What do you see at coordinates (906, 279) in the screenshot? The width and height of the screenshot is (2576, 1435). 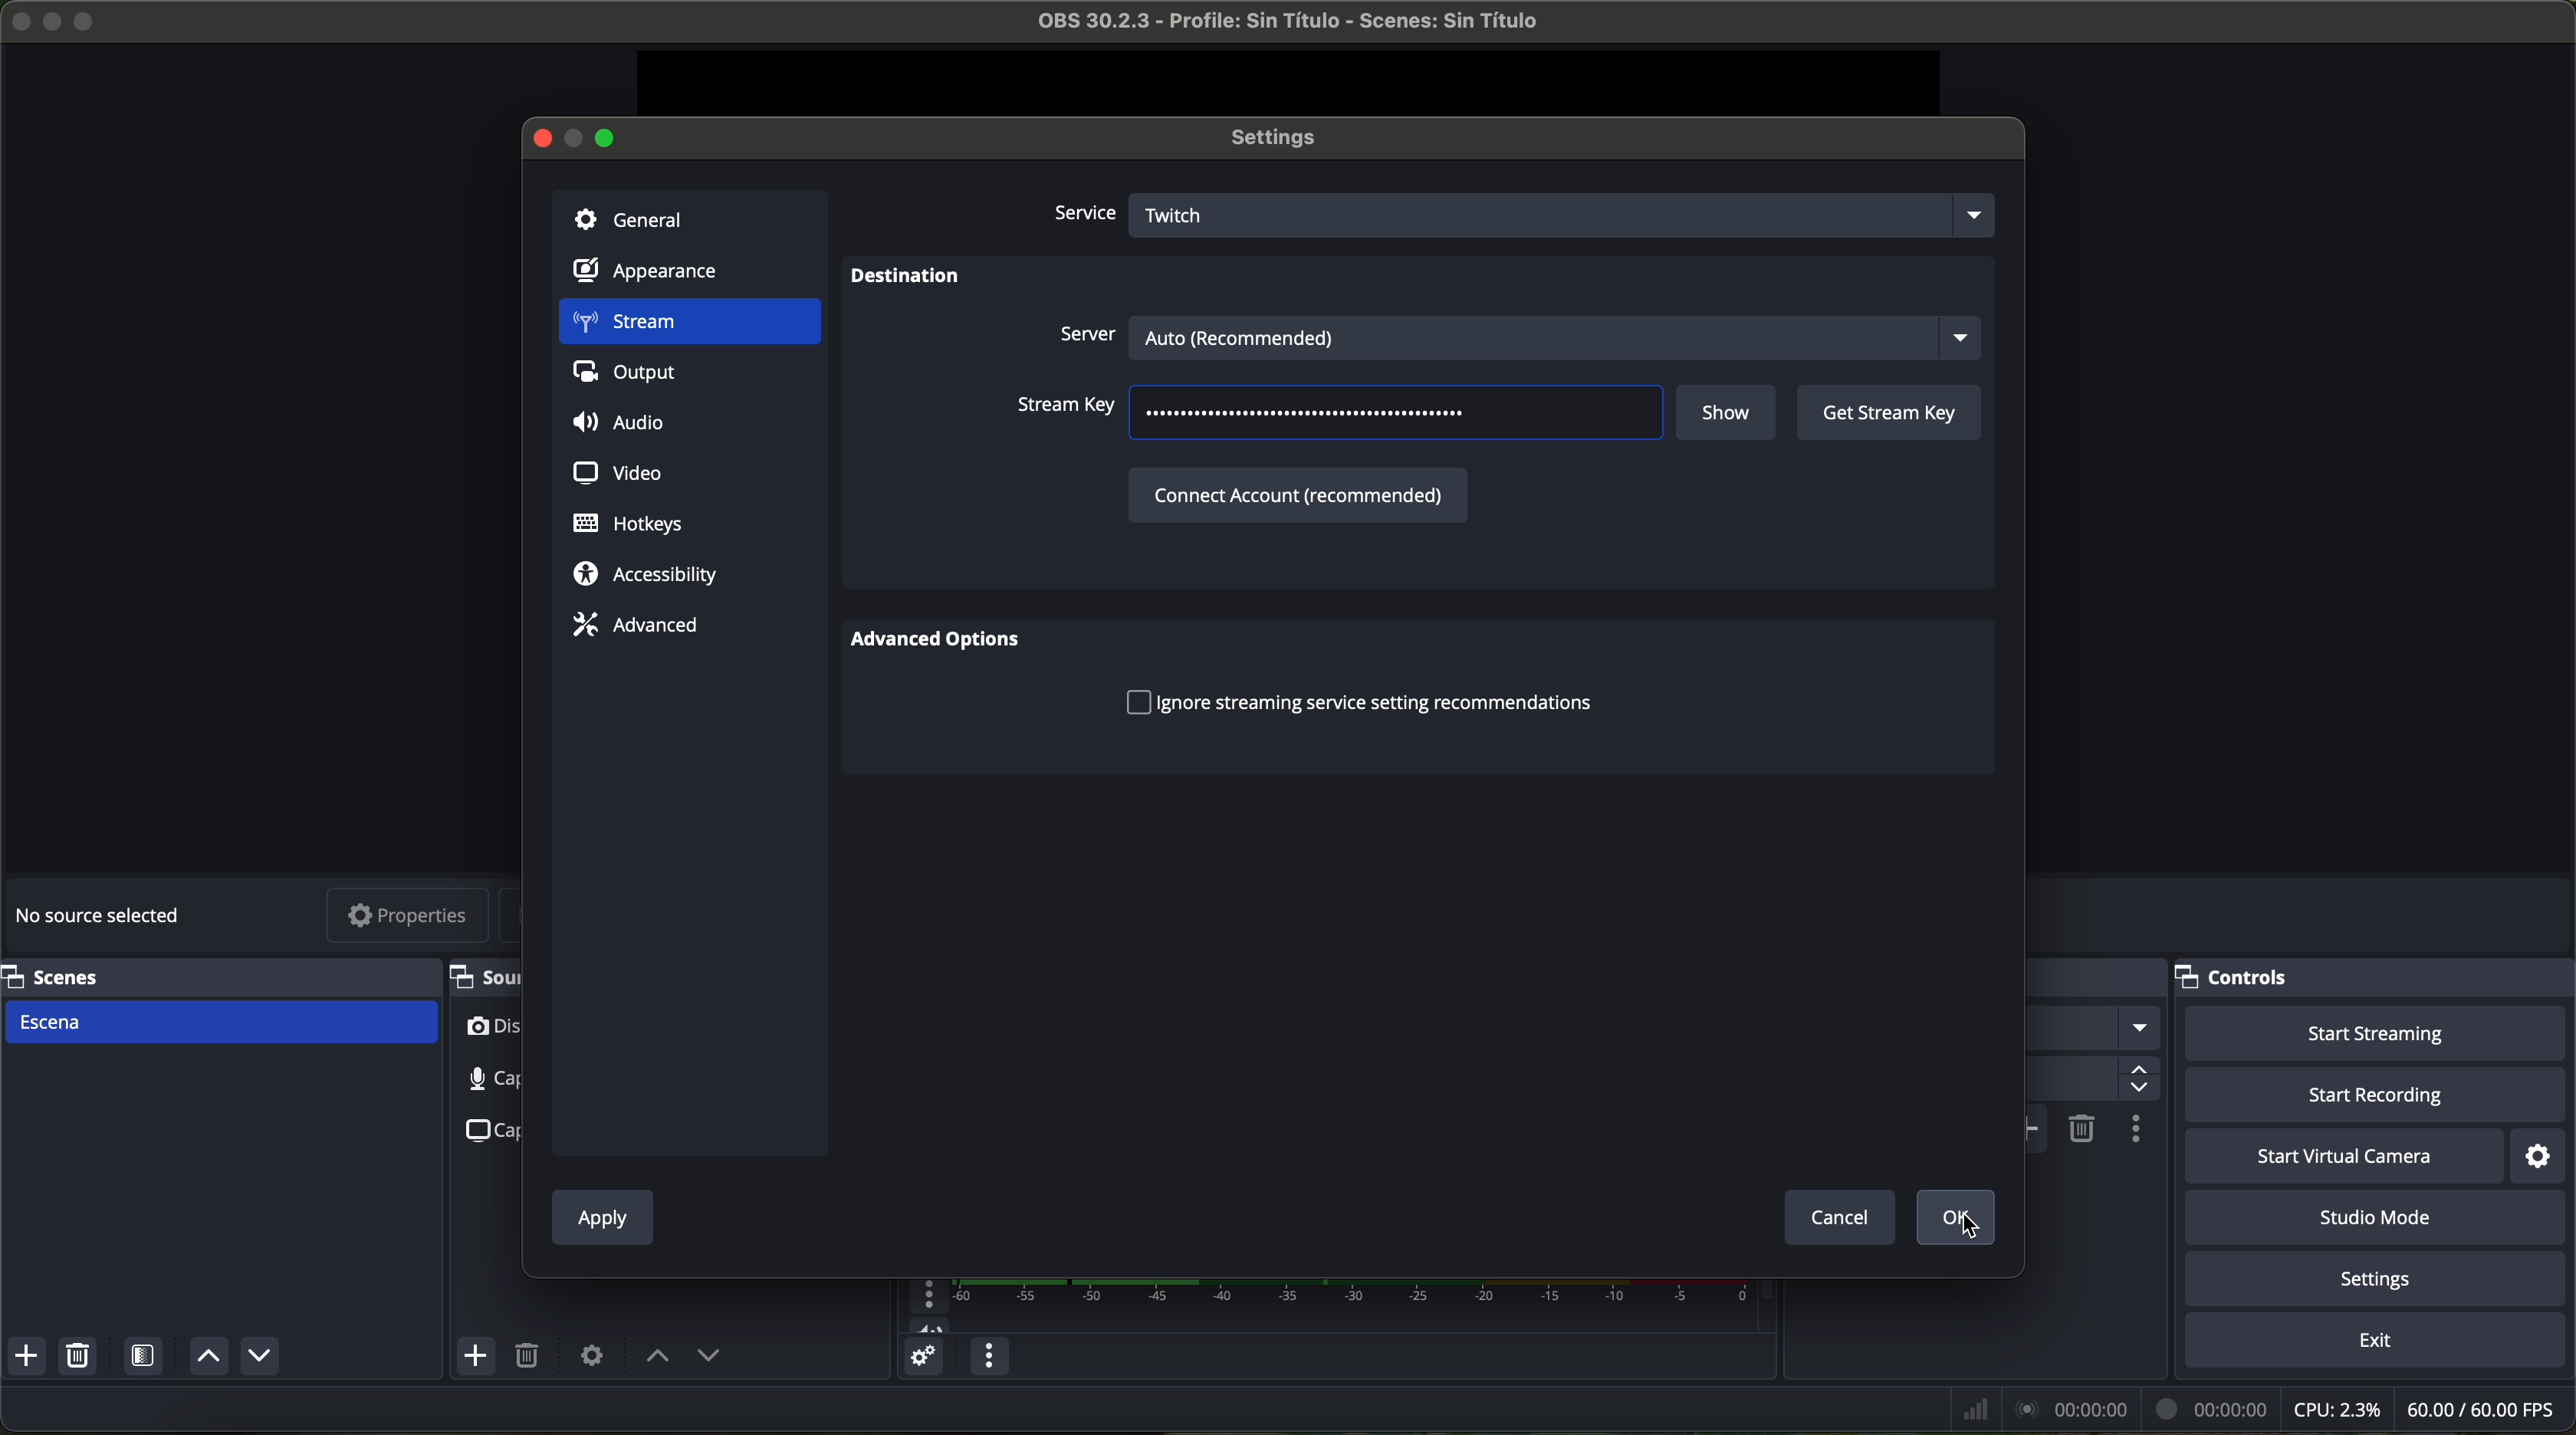 I see `destination` at bounding box center [906, 279].